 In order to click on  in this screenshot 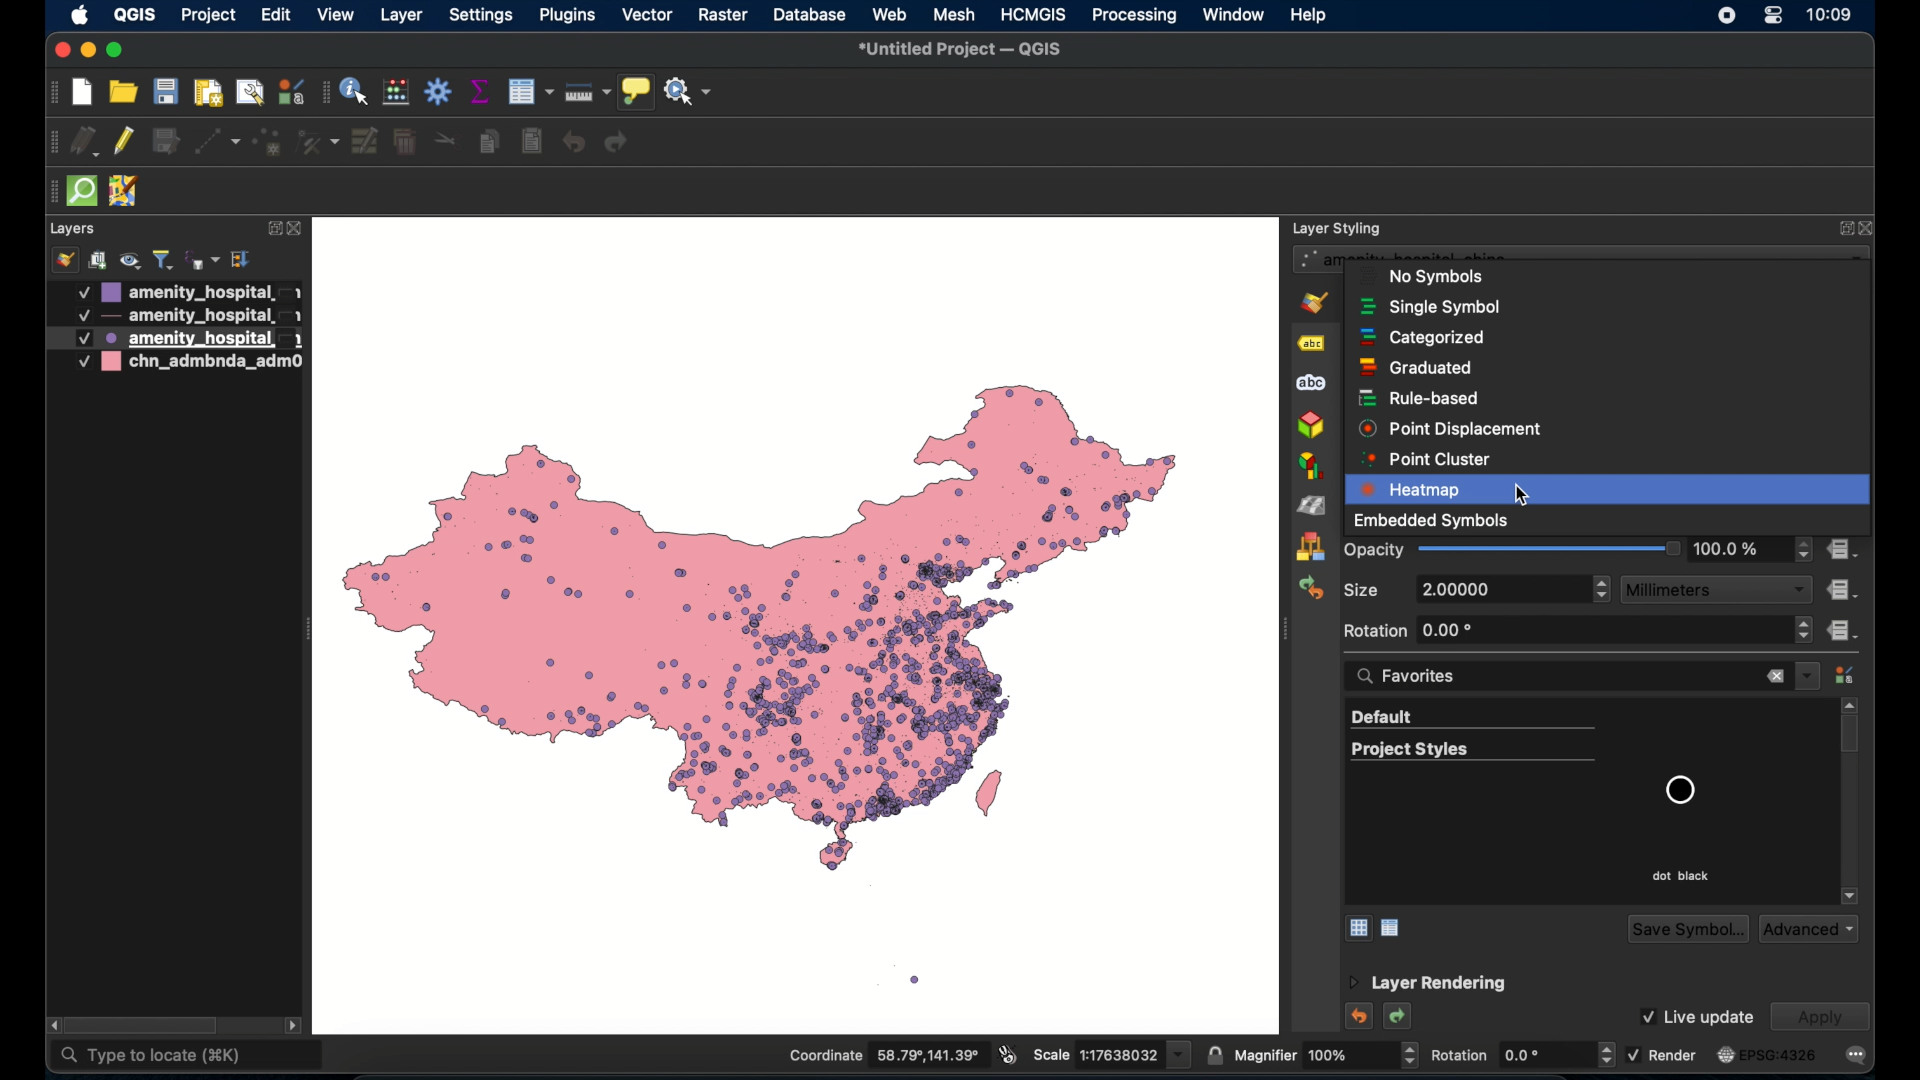, I will do `click(1523, 496)`.